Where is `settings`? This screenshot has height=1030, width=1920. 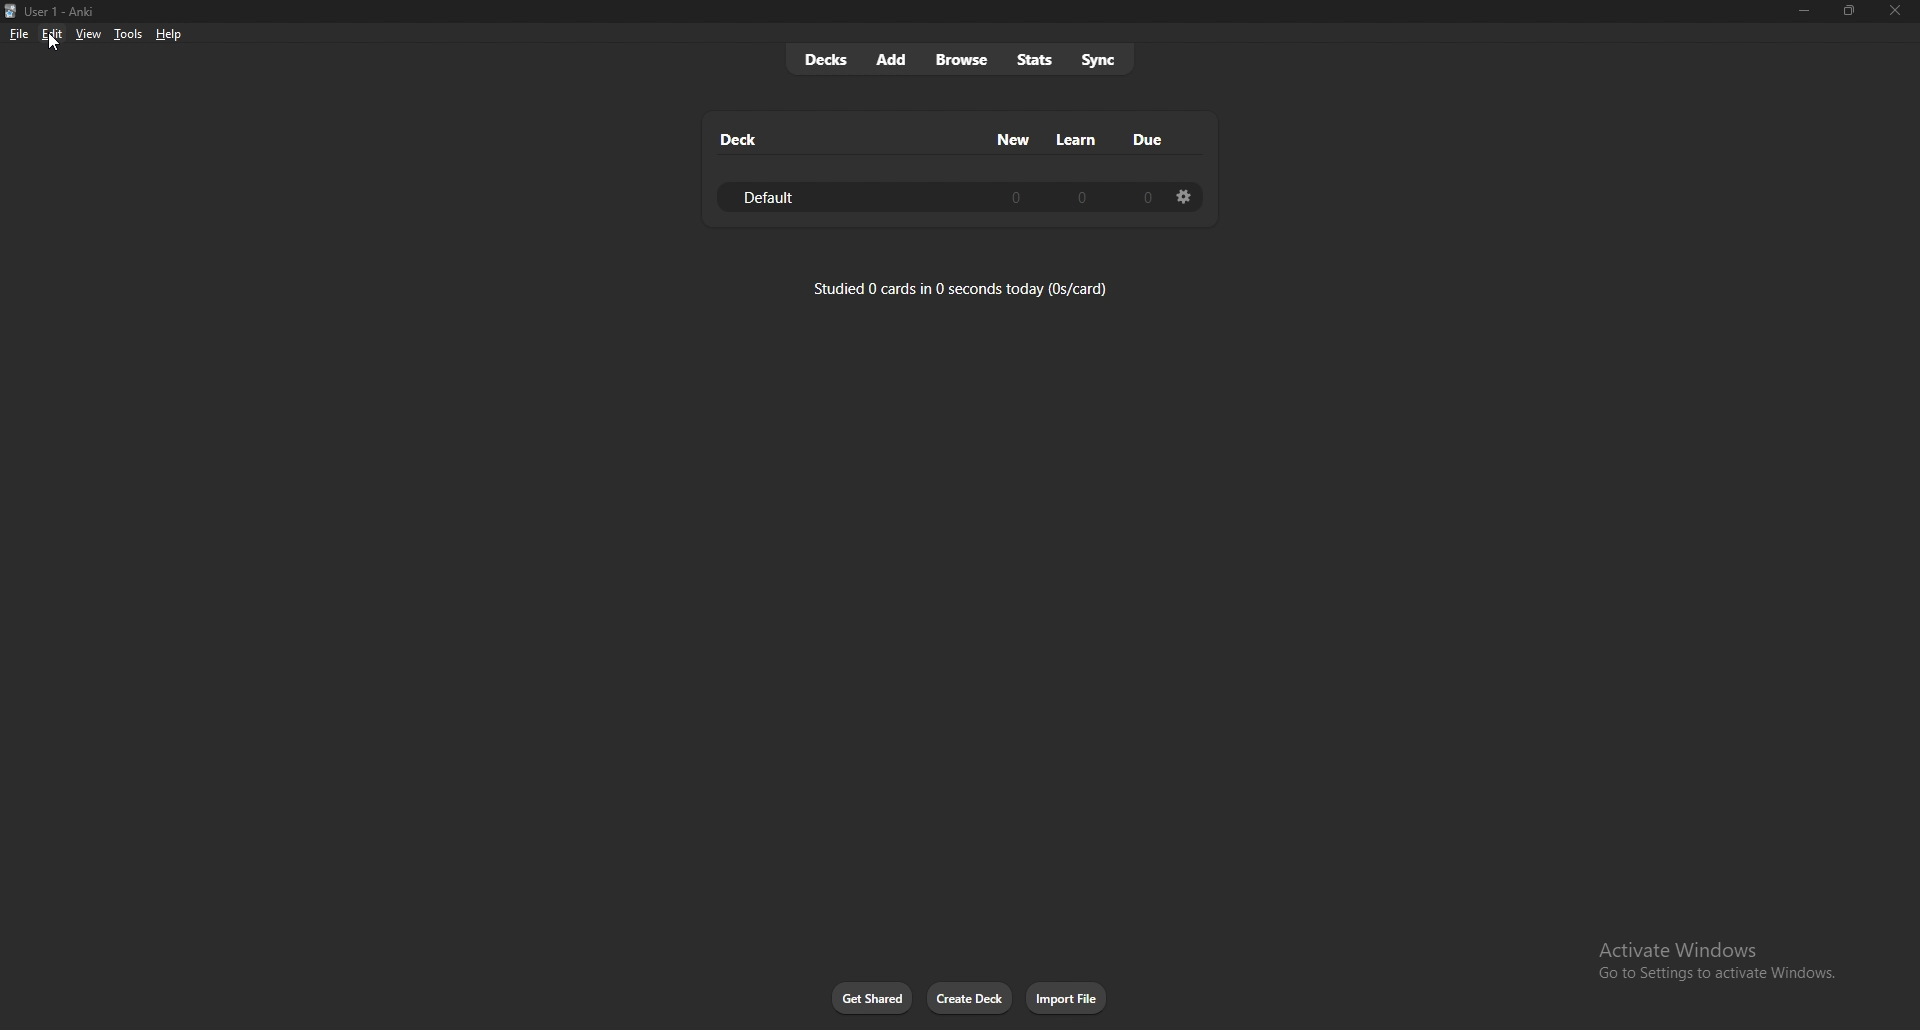
settings is located at coordinates (1185, 196).